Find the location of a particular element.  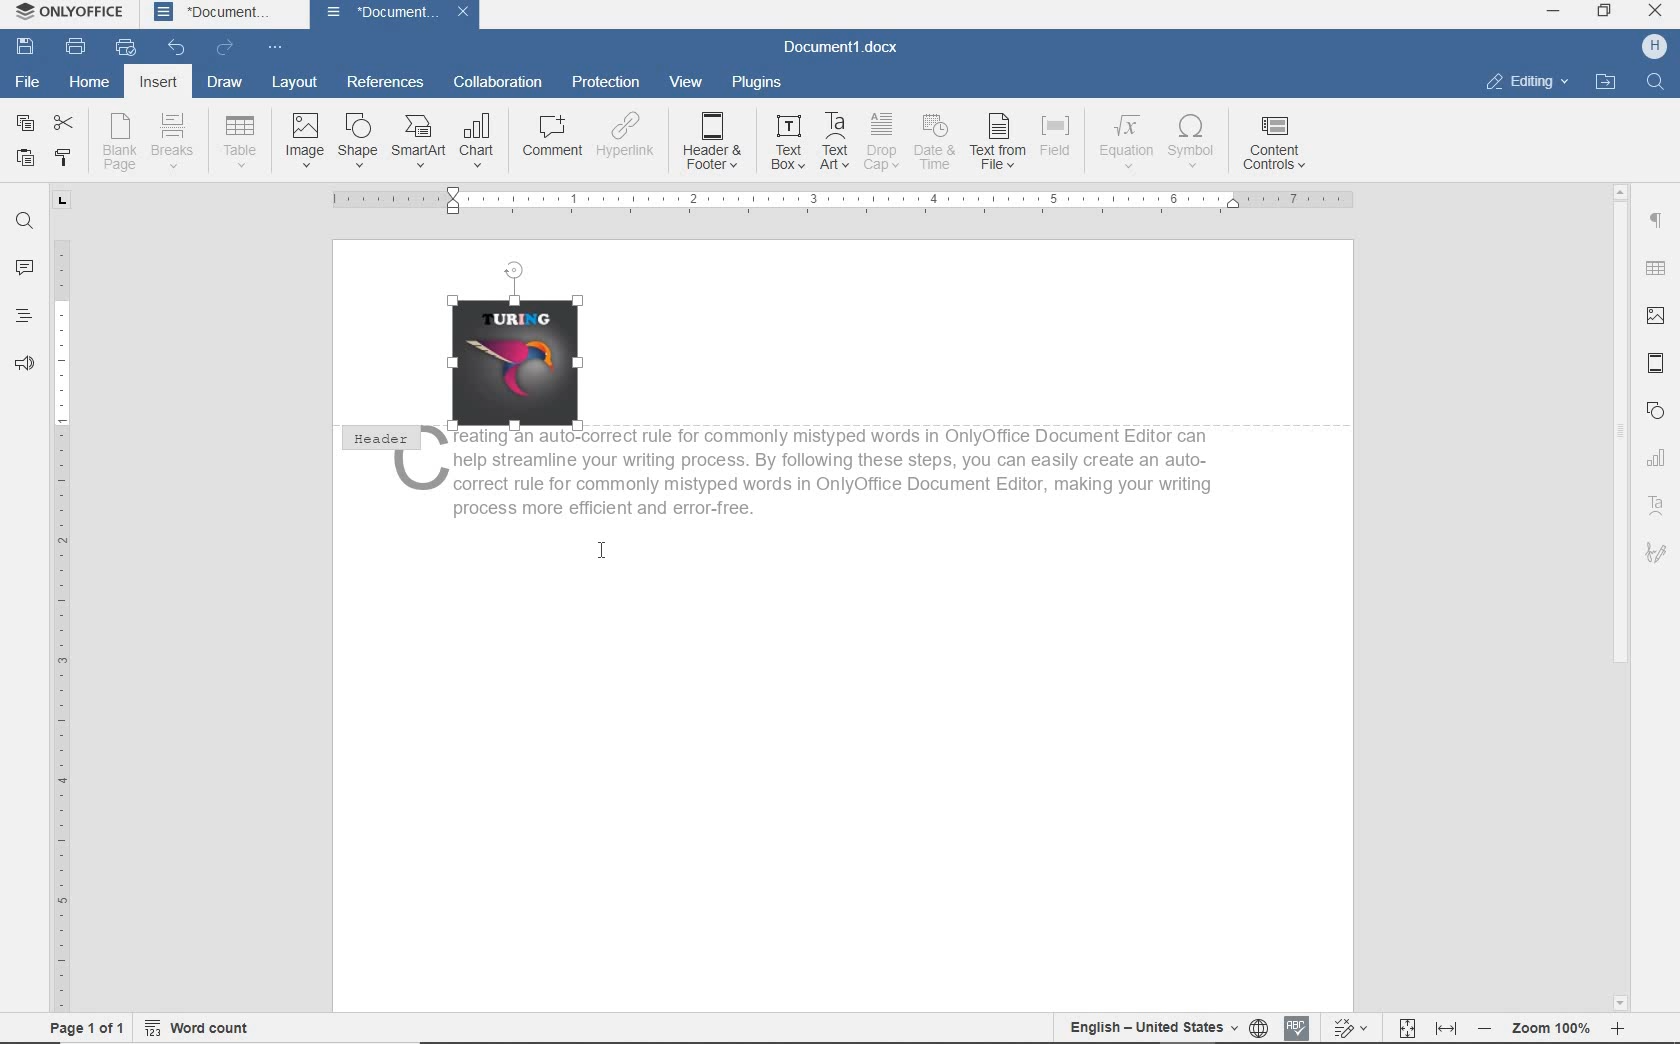

LOGO ADDED TO THE HEADER is located at coordinates (522, 343).